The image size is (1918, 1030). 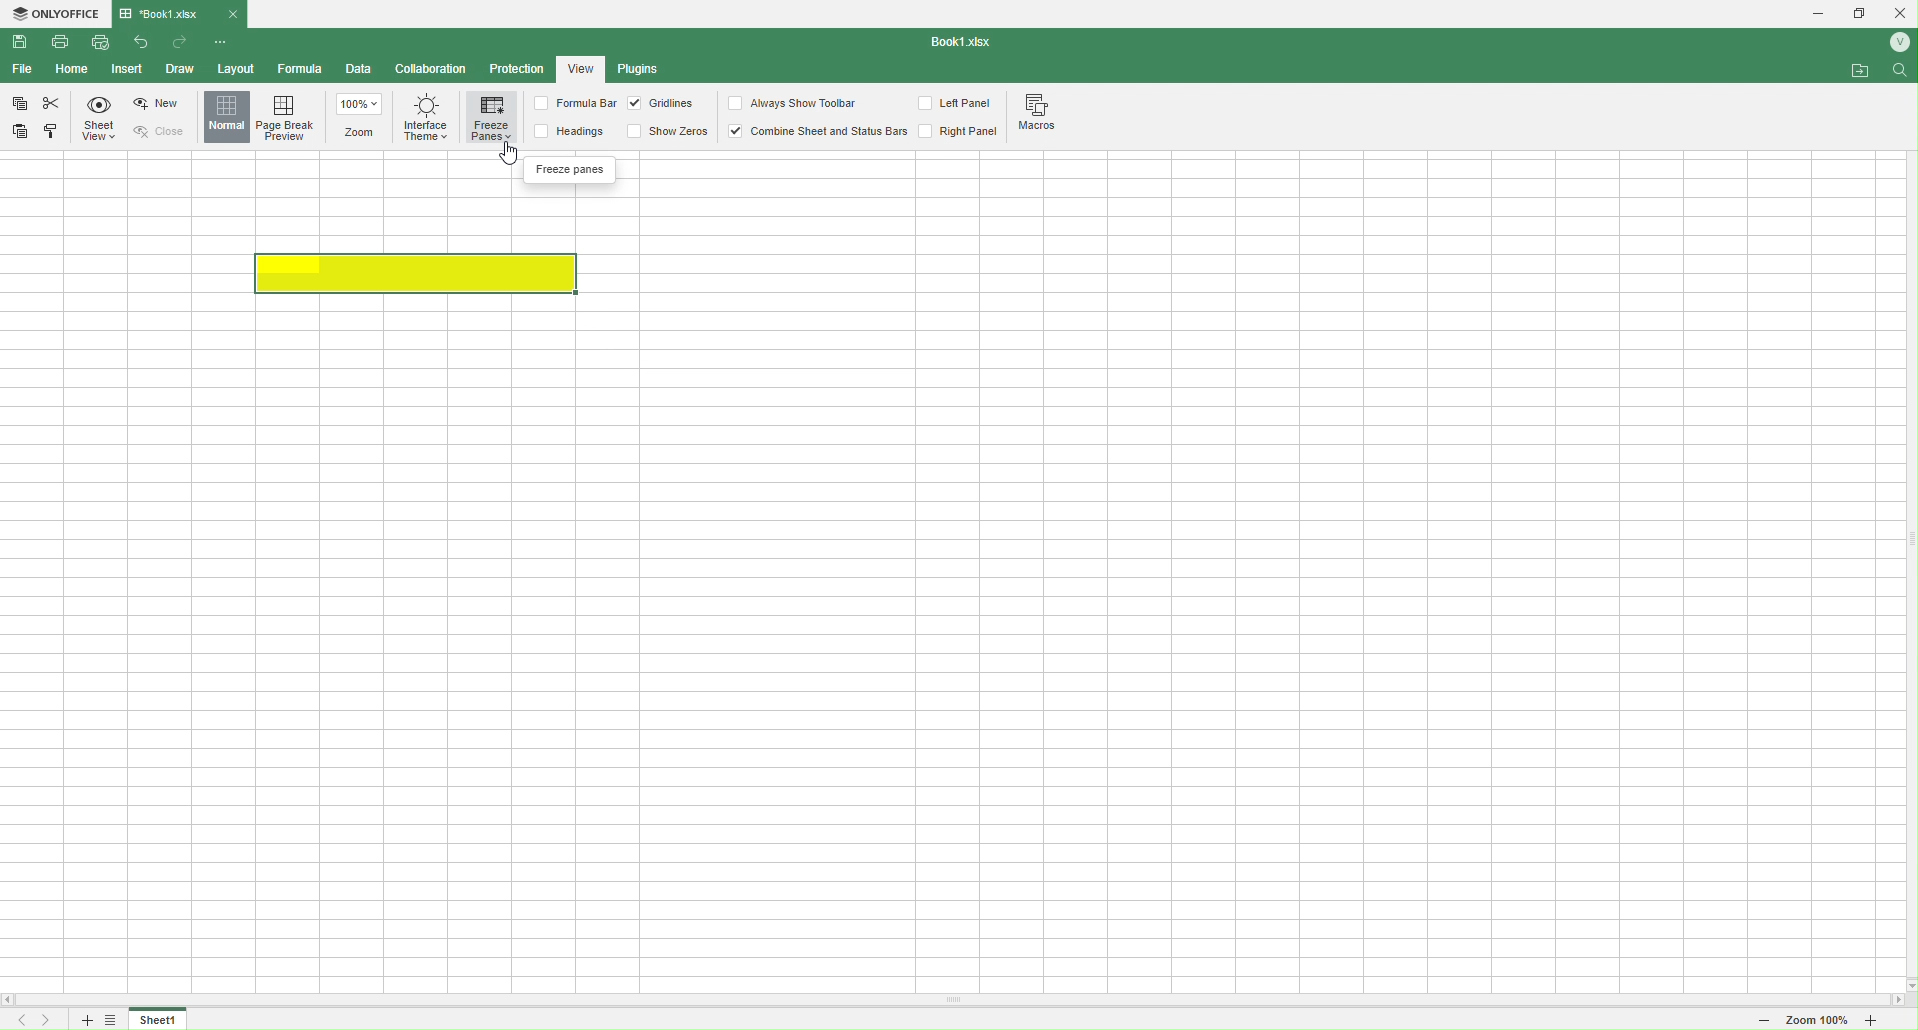 I want to click on Interface Theme, so click(x=425, y=124).